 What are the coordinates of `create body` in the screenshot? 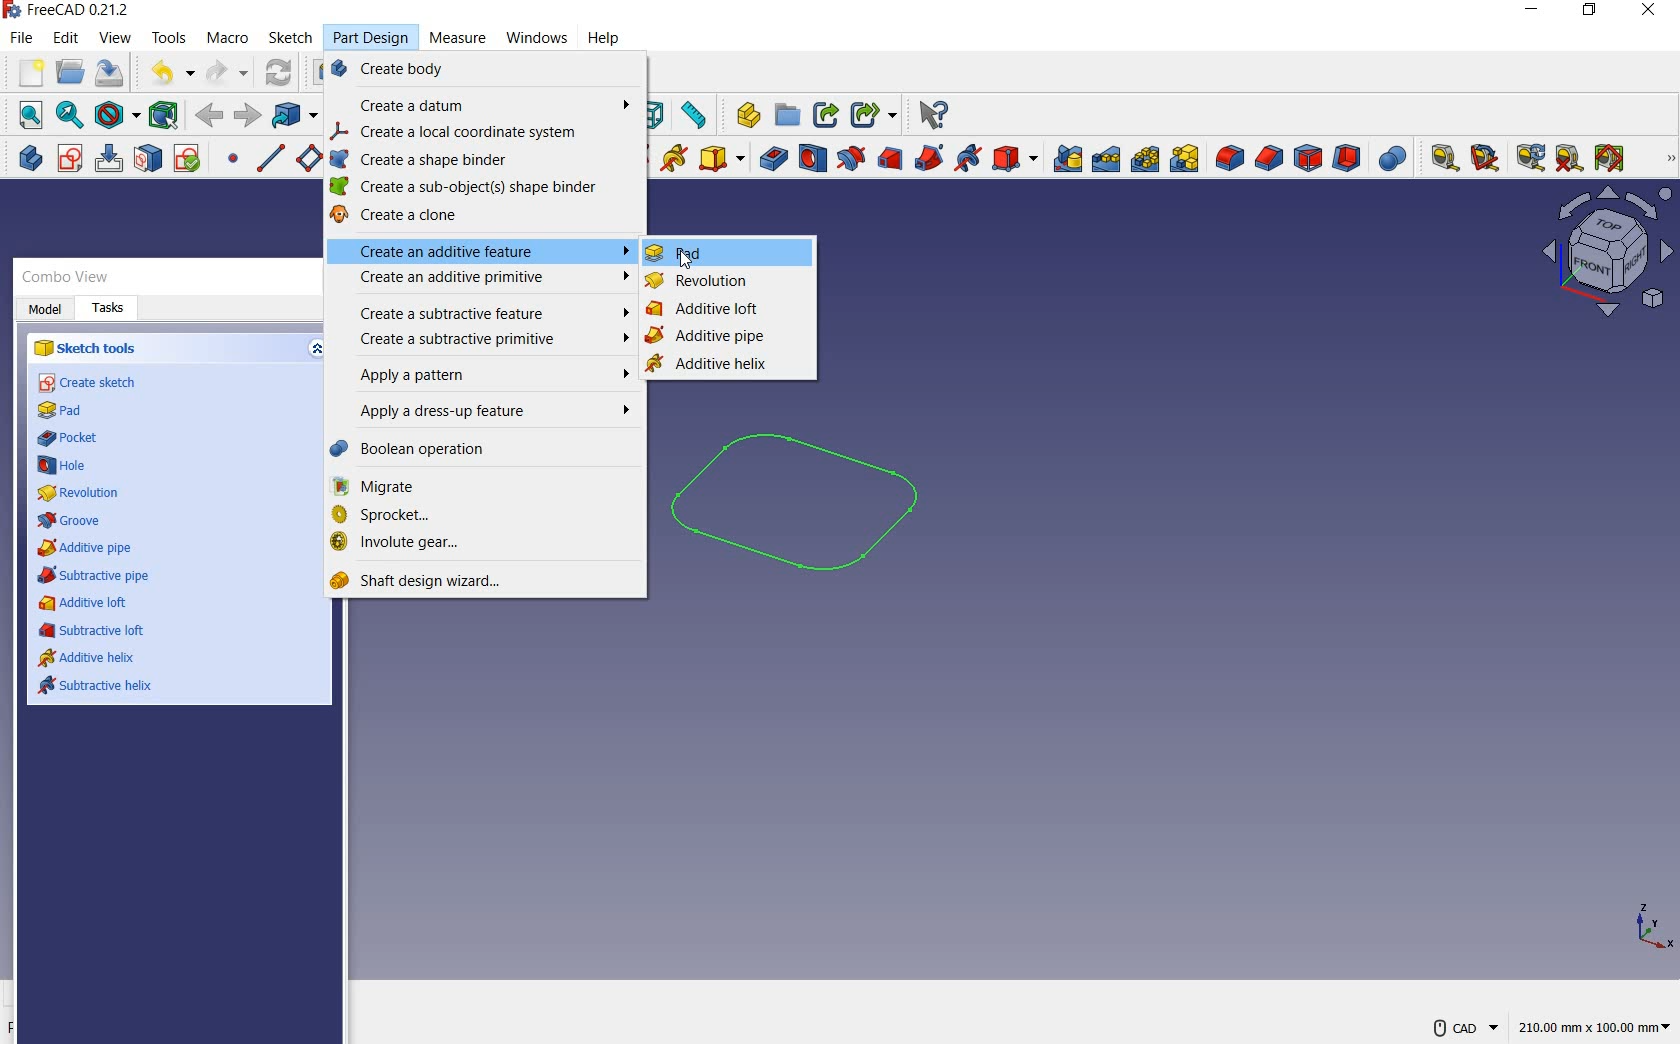 It's located at (485, 72).